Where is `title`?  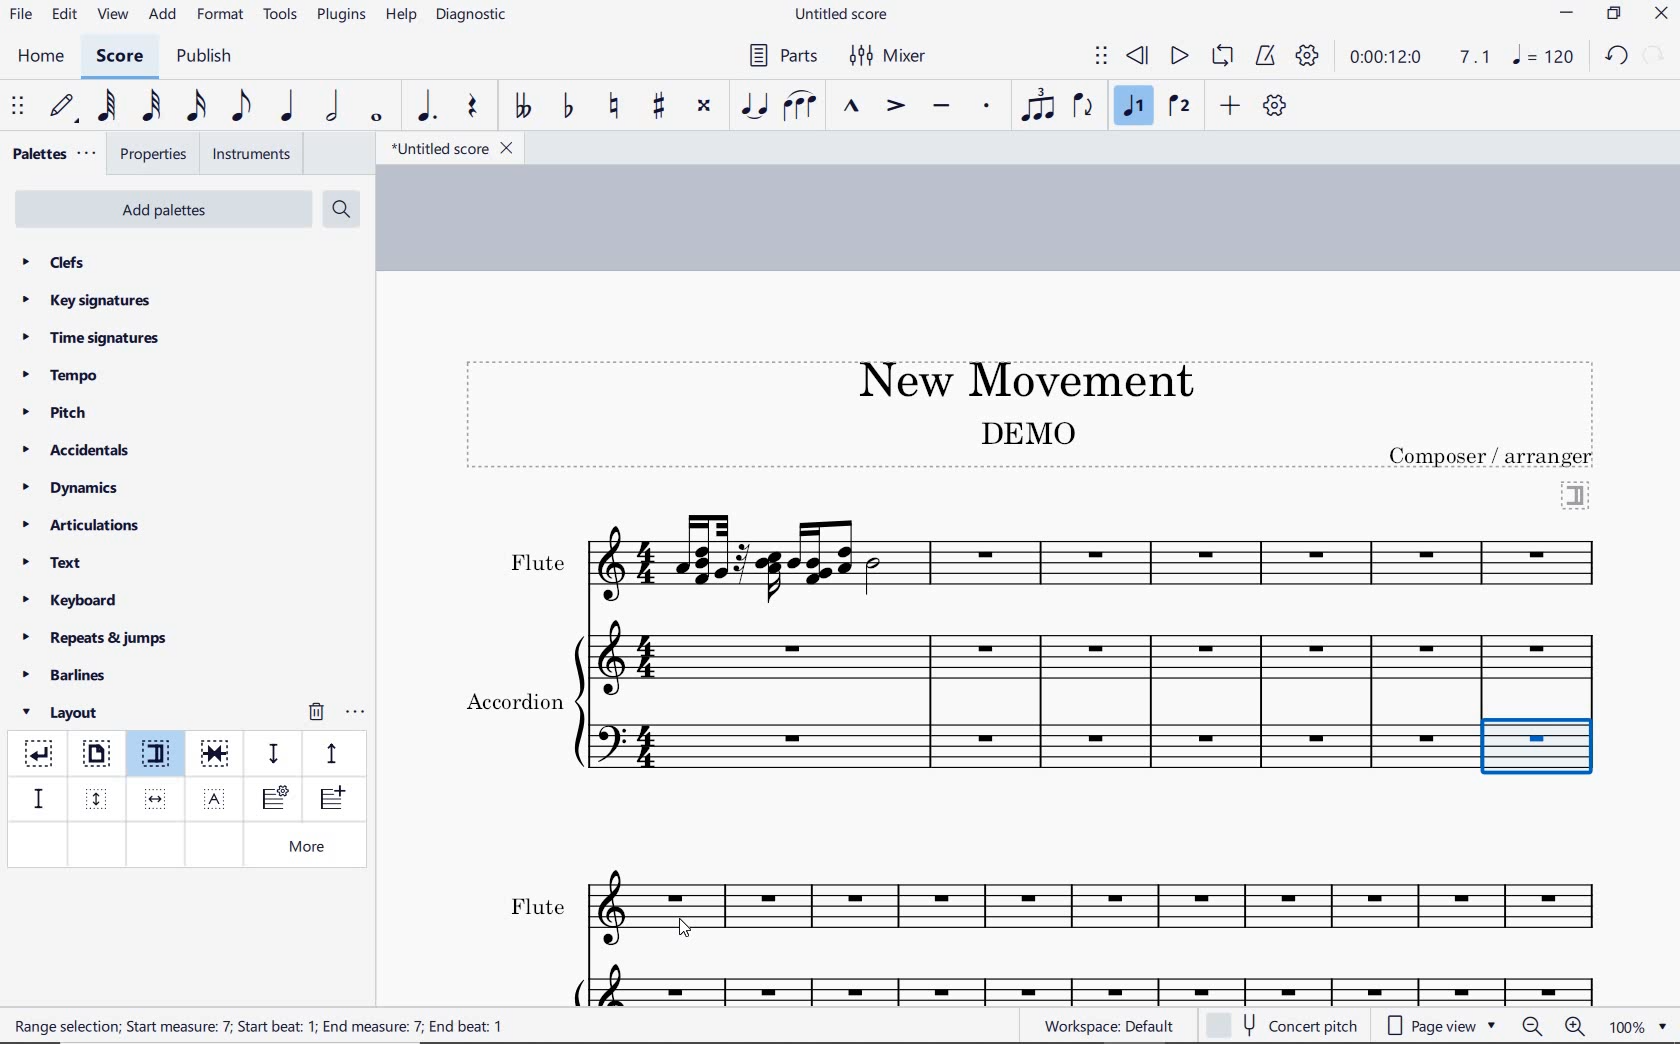 title is located at coordinates (1016, 377).